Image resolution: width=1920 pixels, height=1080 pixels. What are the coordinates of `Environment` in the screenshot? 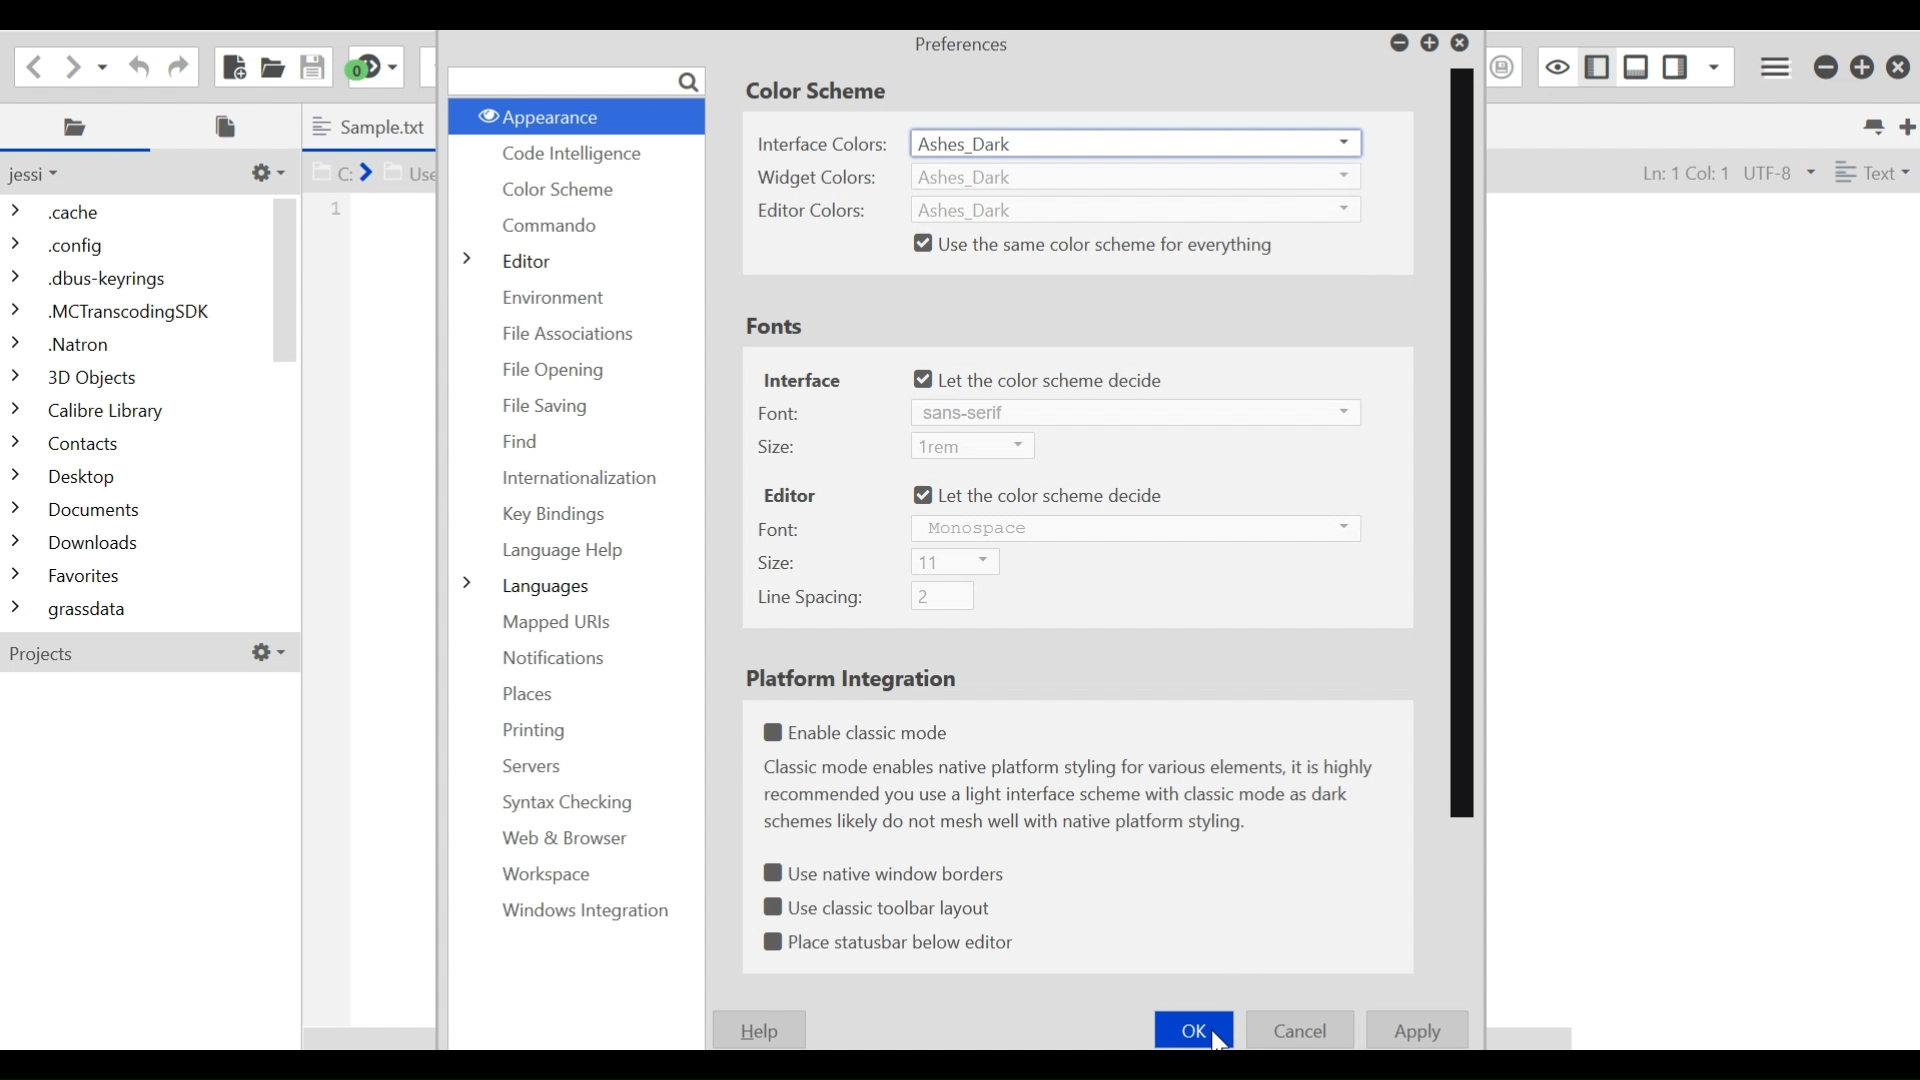 It's located at (560, 295).